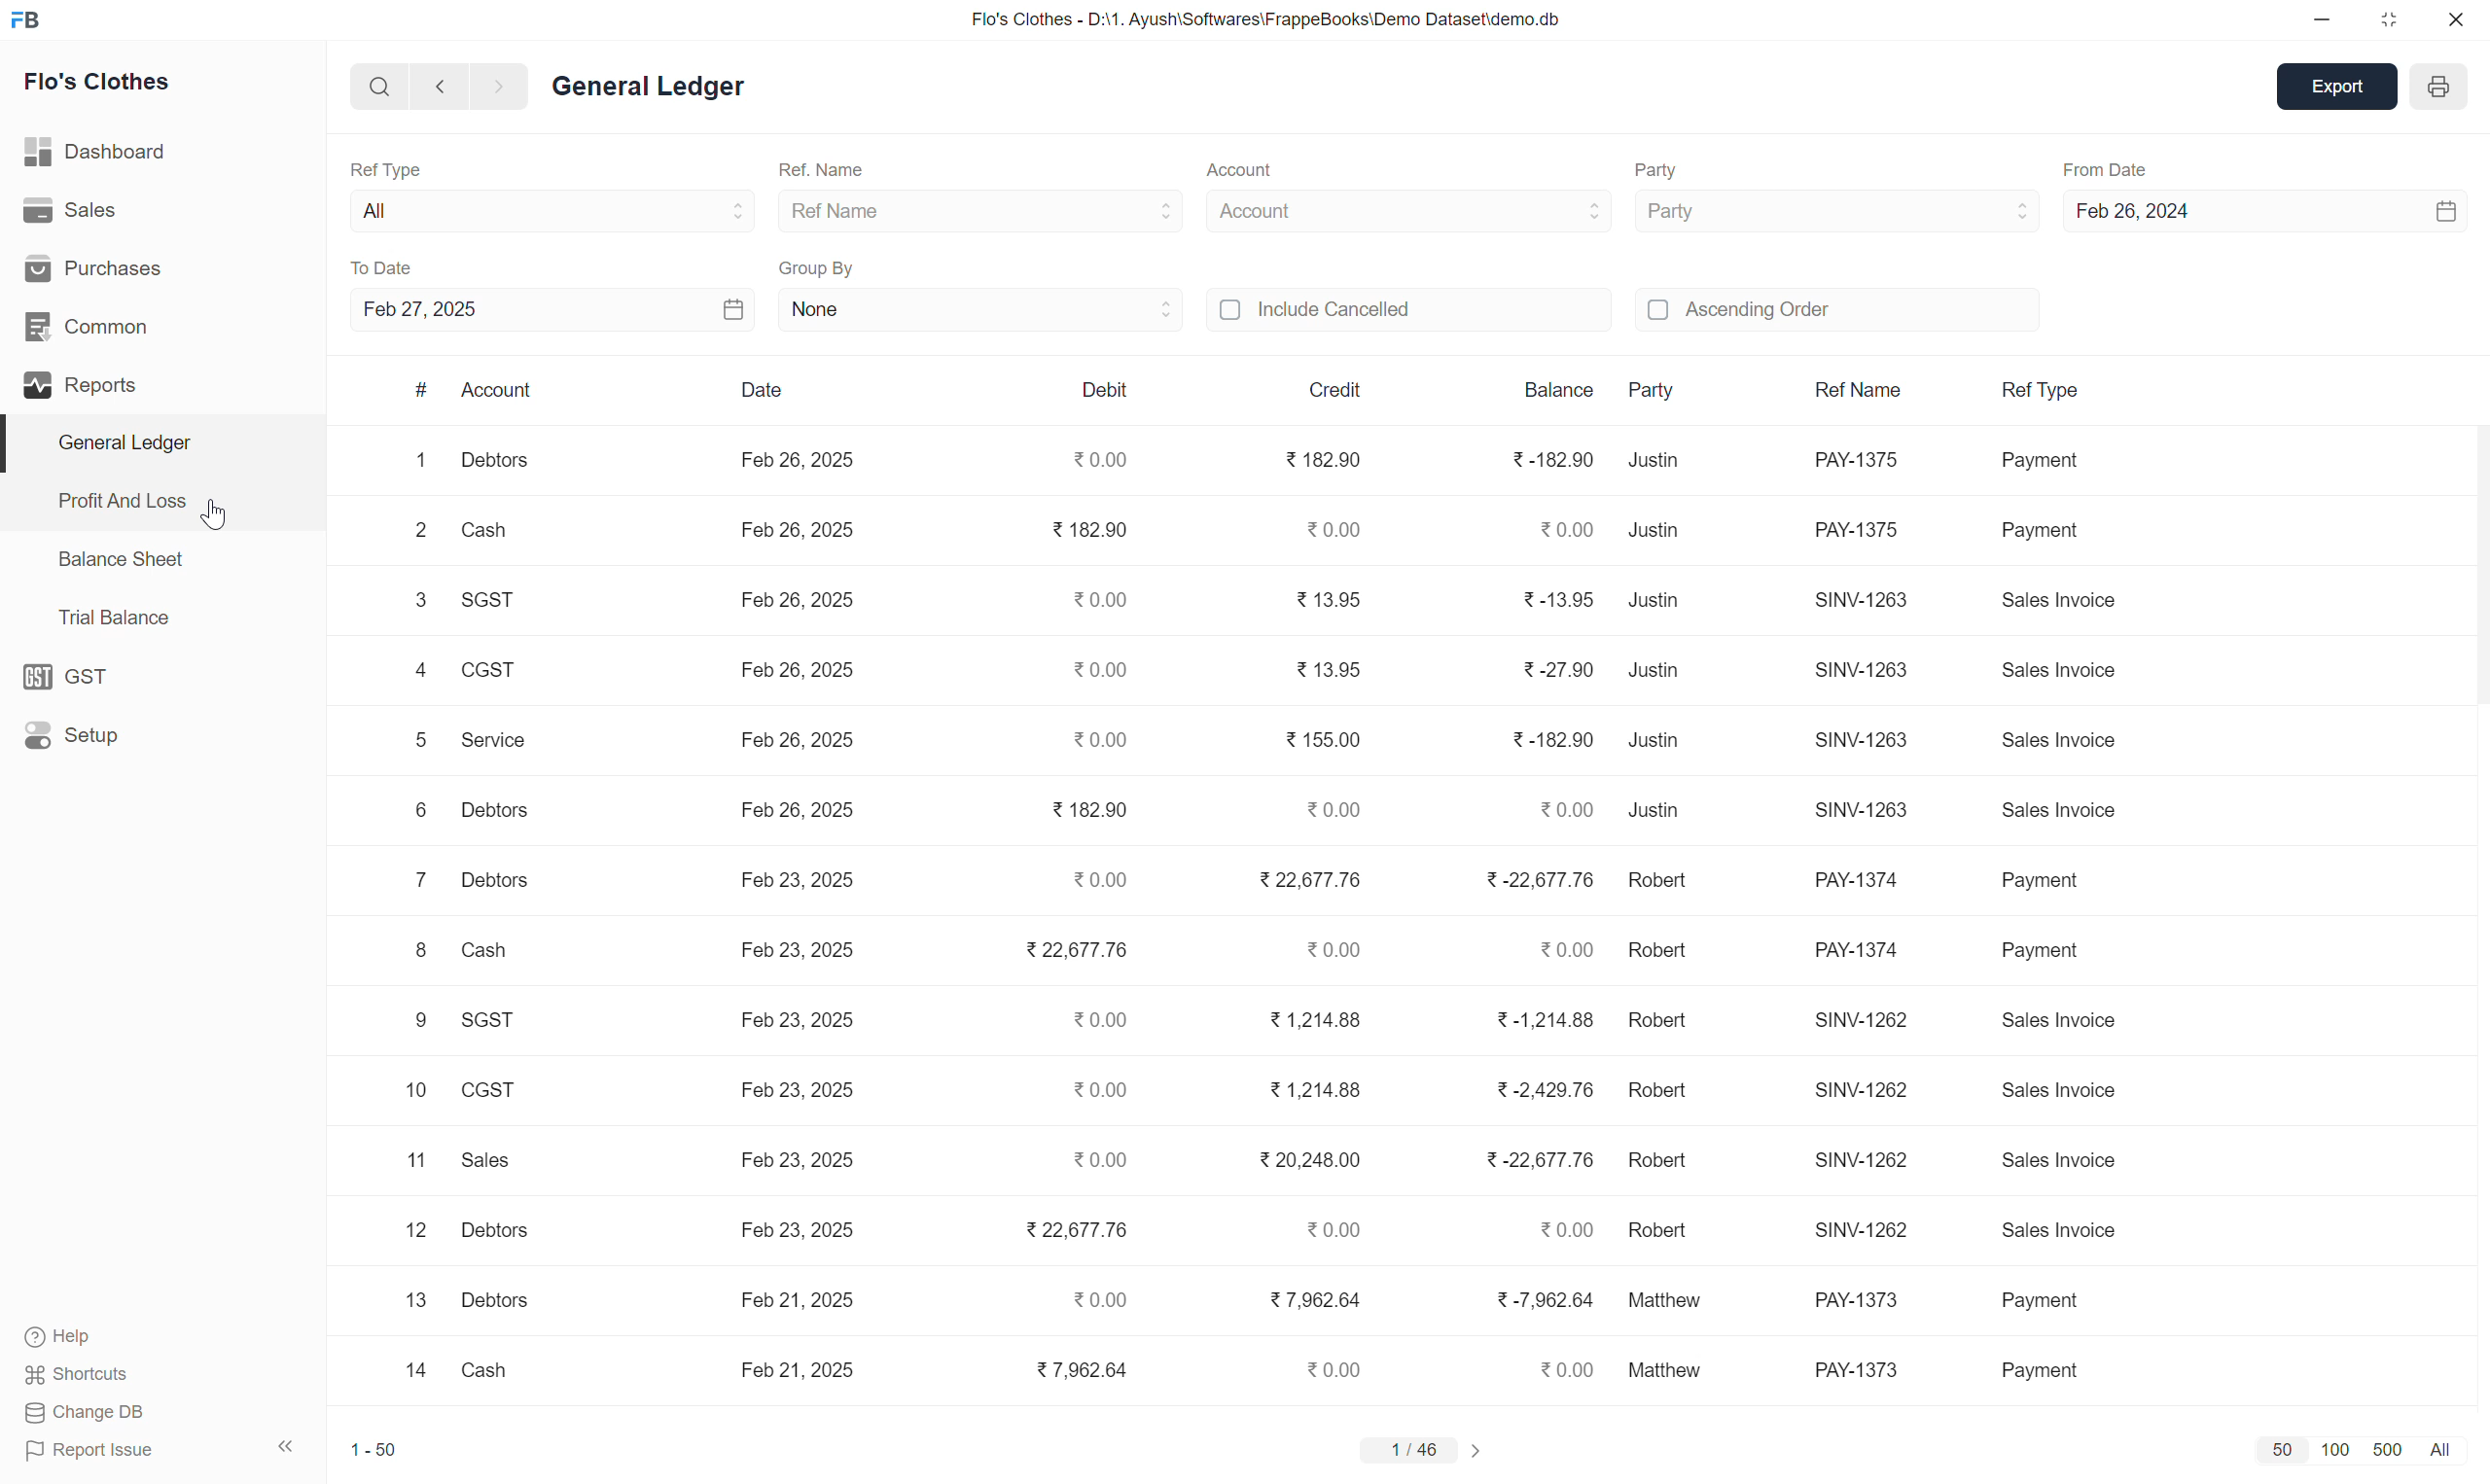  Describe the element at coordinates (1331, 1229) in the screenshot. I see `₹0.00` at that location.